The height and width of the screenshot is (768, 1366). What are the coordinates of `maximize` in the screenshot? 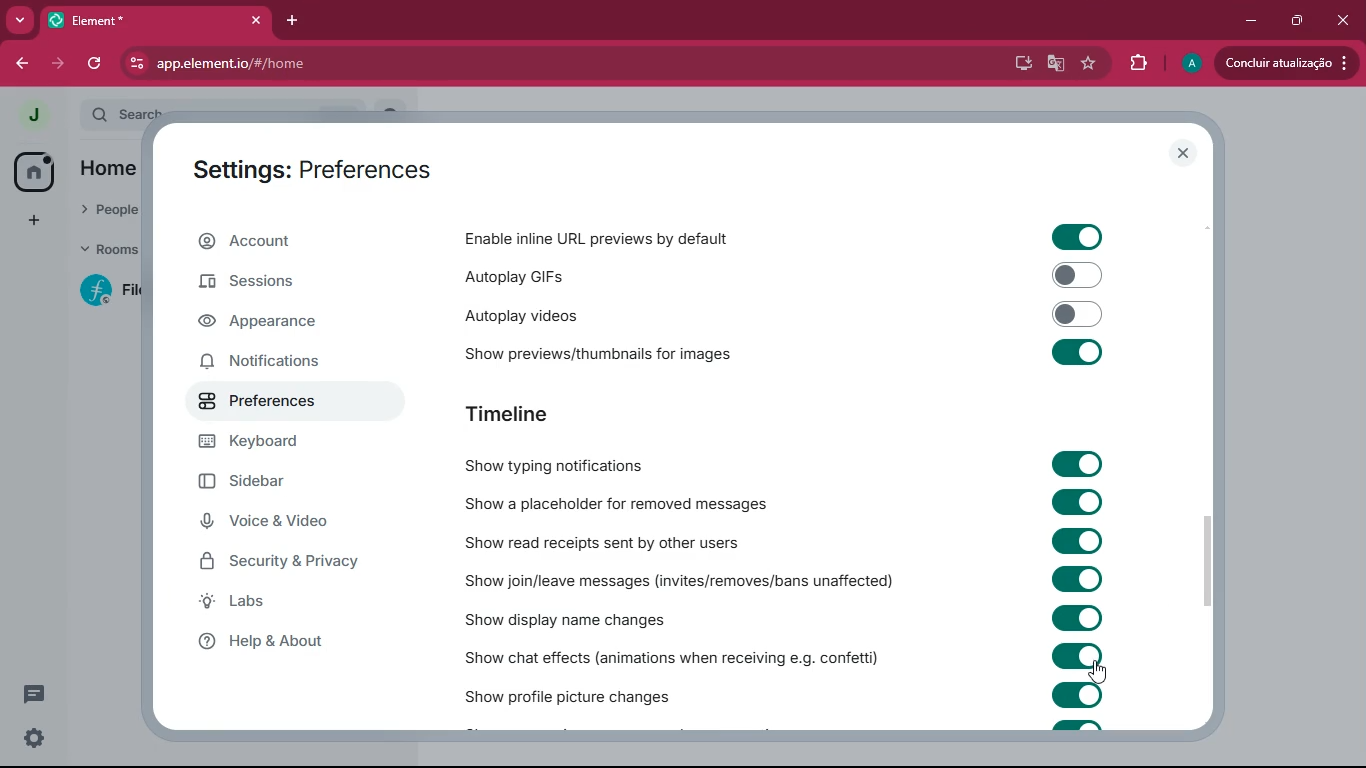 It's located at (1293, 21).